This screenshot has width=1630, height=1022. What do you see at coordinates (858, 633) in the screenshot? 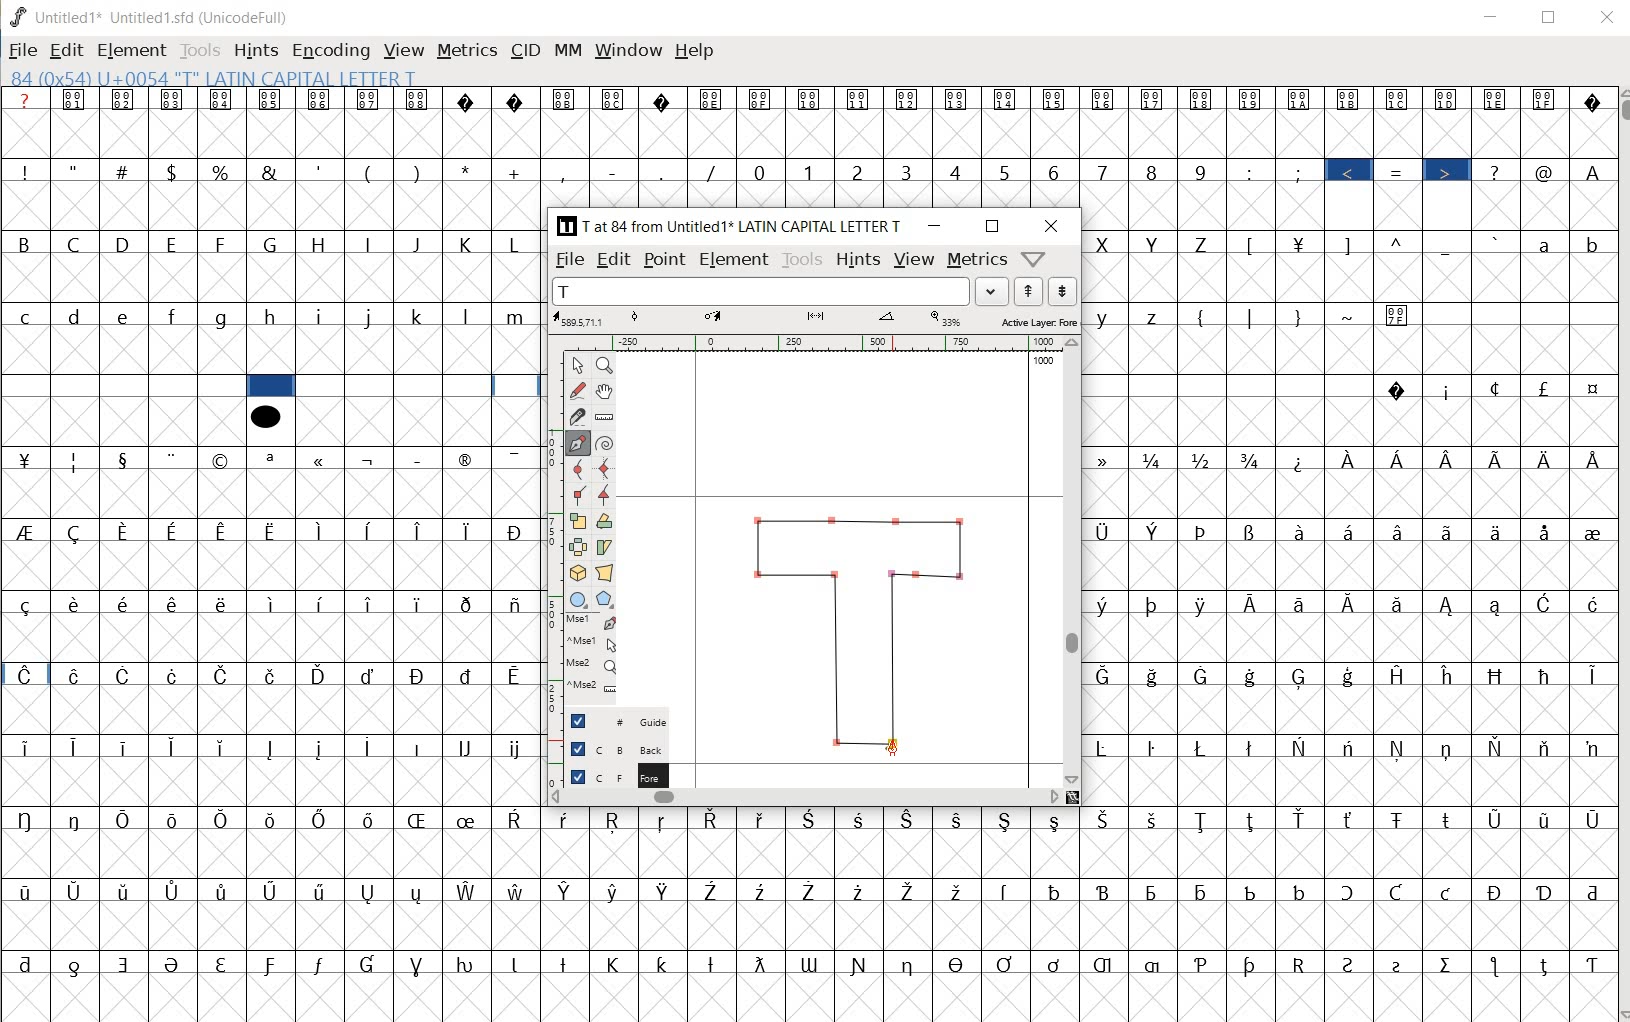
I see `glyph letter T` at bounding box center [858, 633].